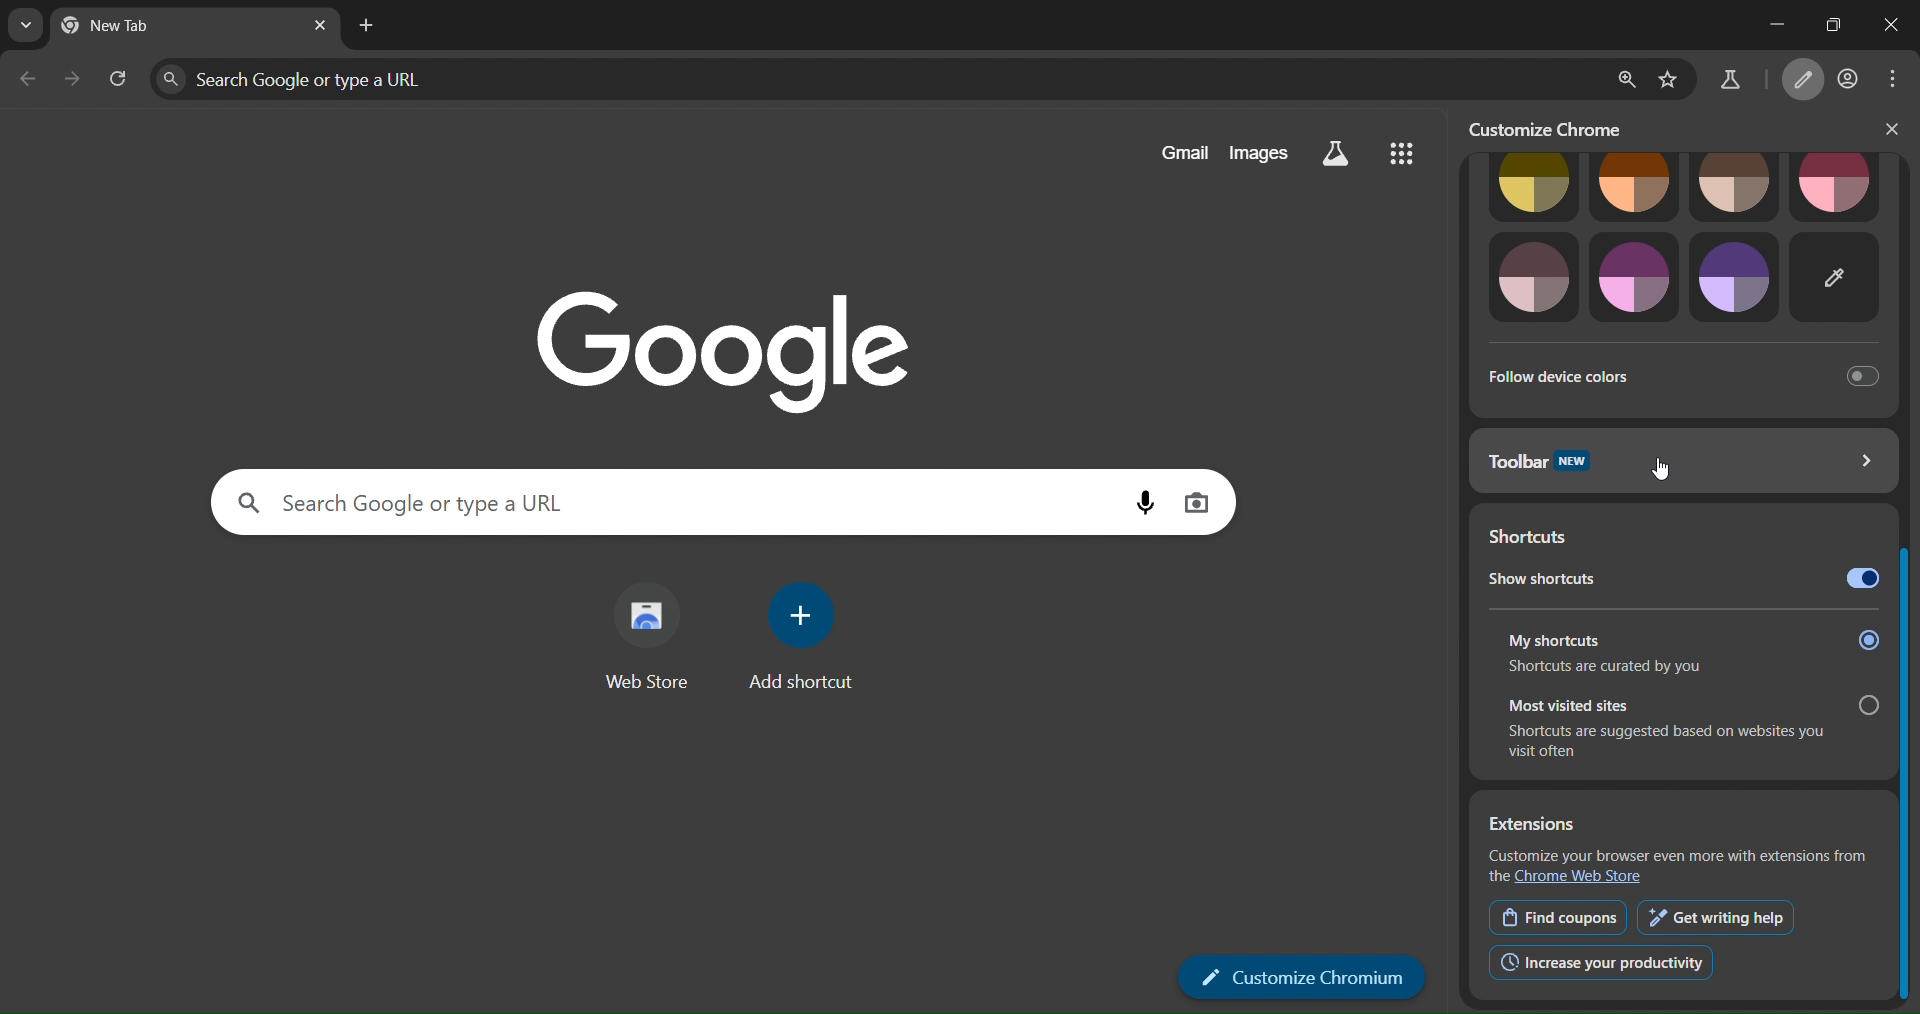 The width and height of the screenshot is (1920, 1014). I want to click on follow device colors, so click(1685, 376).